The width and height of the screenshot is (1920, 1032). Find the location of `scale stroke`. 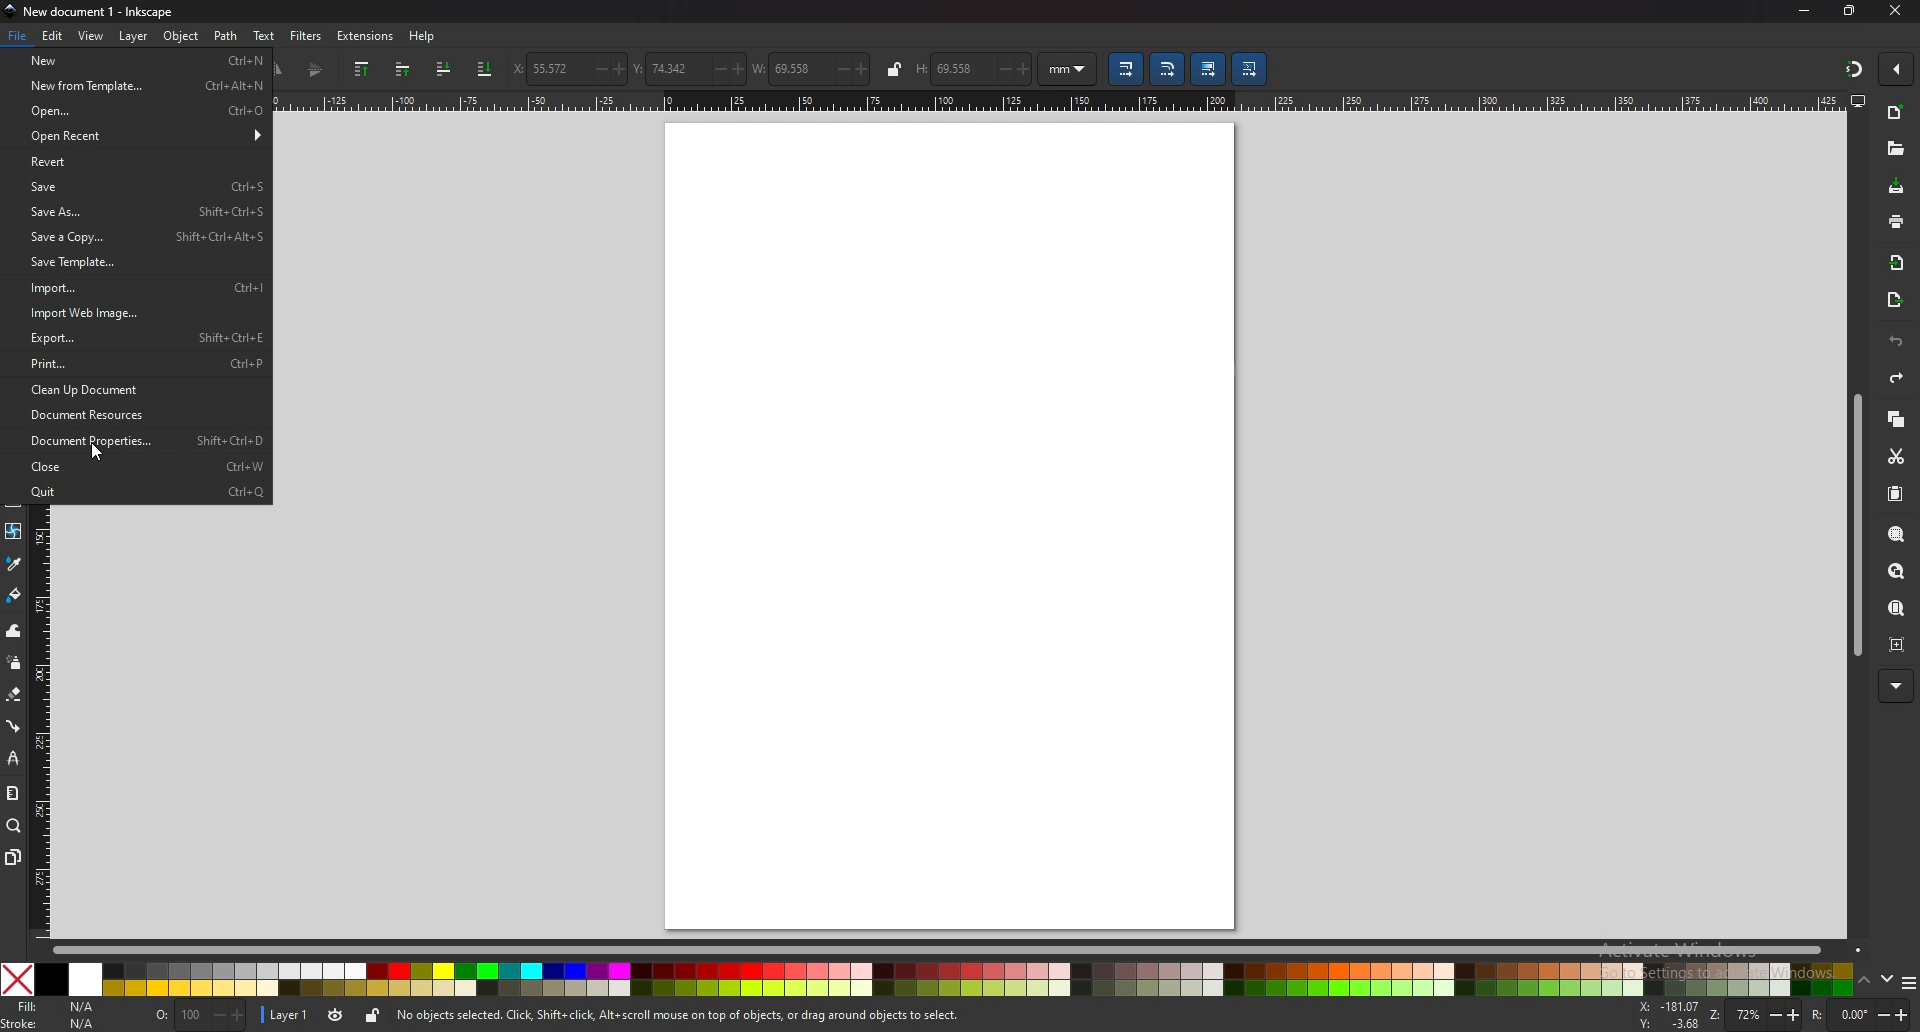

scale stroke is located at coordinates (484, 68).